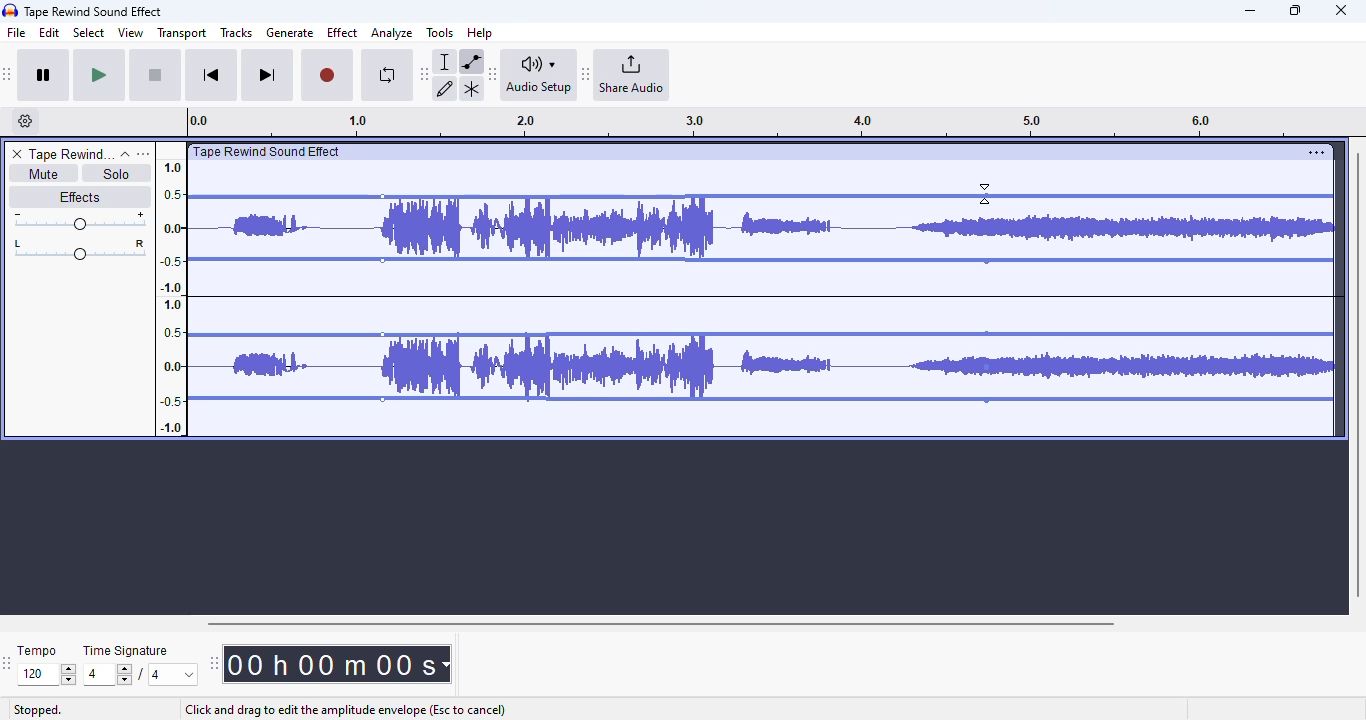 This screenshot has height=720, width=1366. I want to click on Current track time, so click(329, 664).